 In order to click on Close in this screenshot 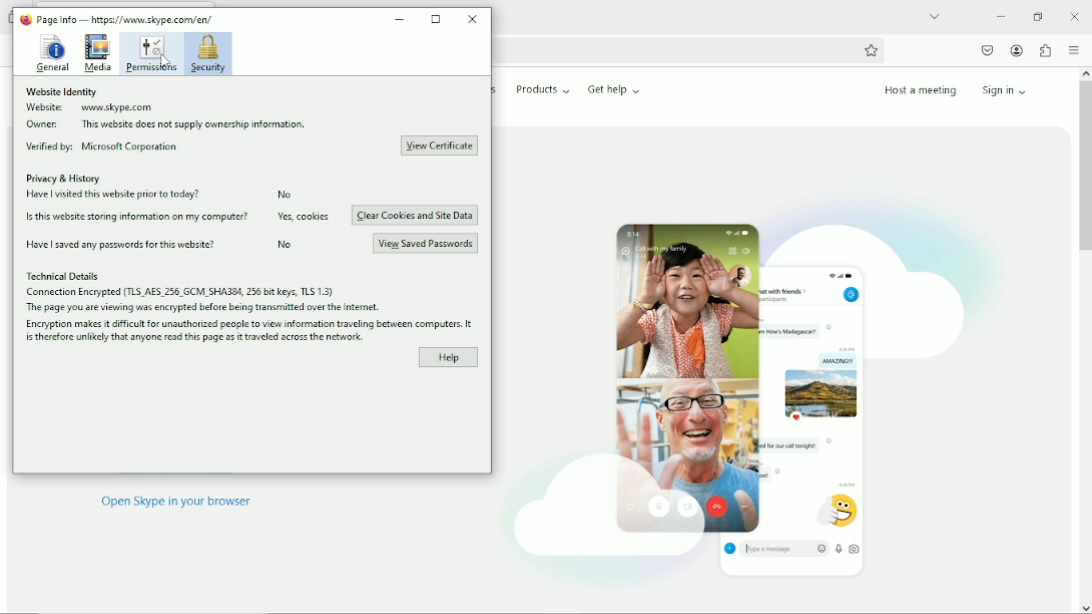, I will do `click(472, 18)`.